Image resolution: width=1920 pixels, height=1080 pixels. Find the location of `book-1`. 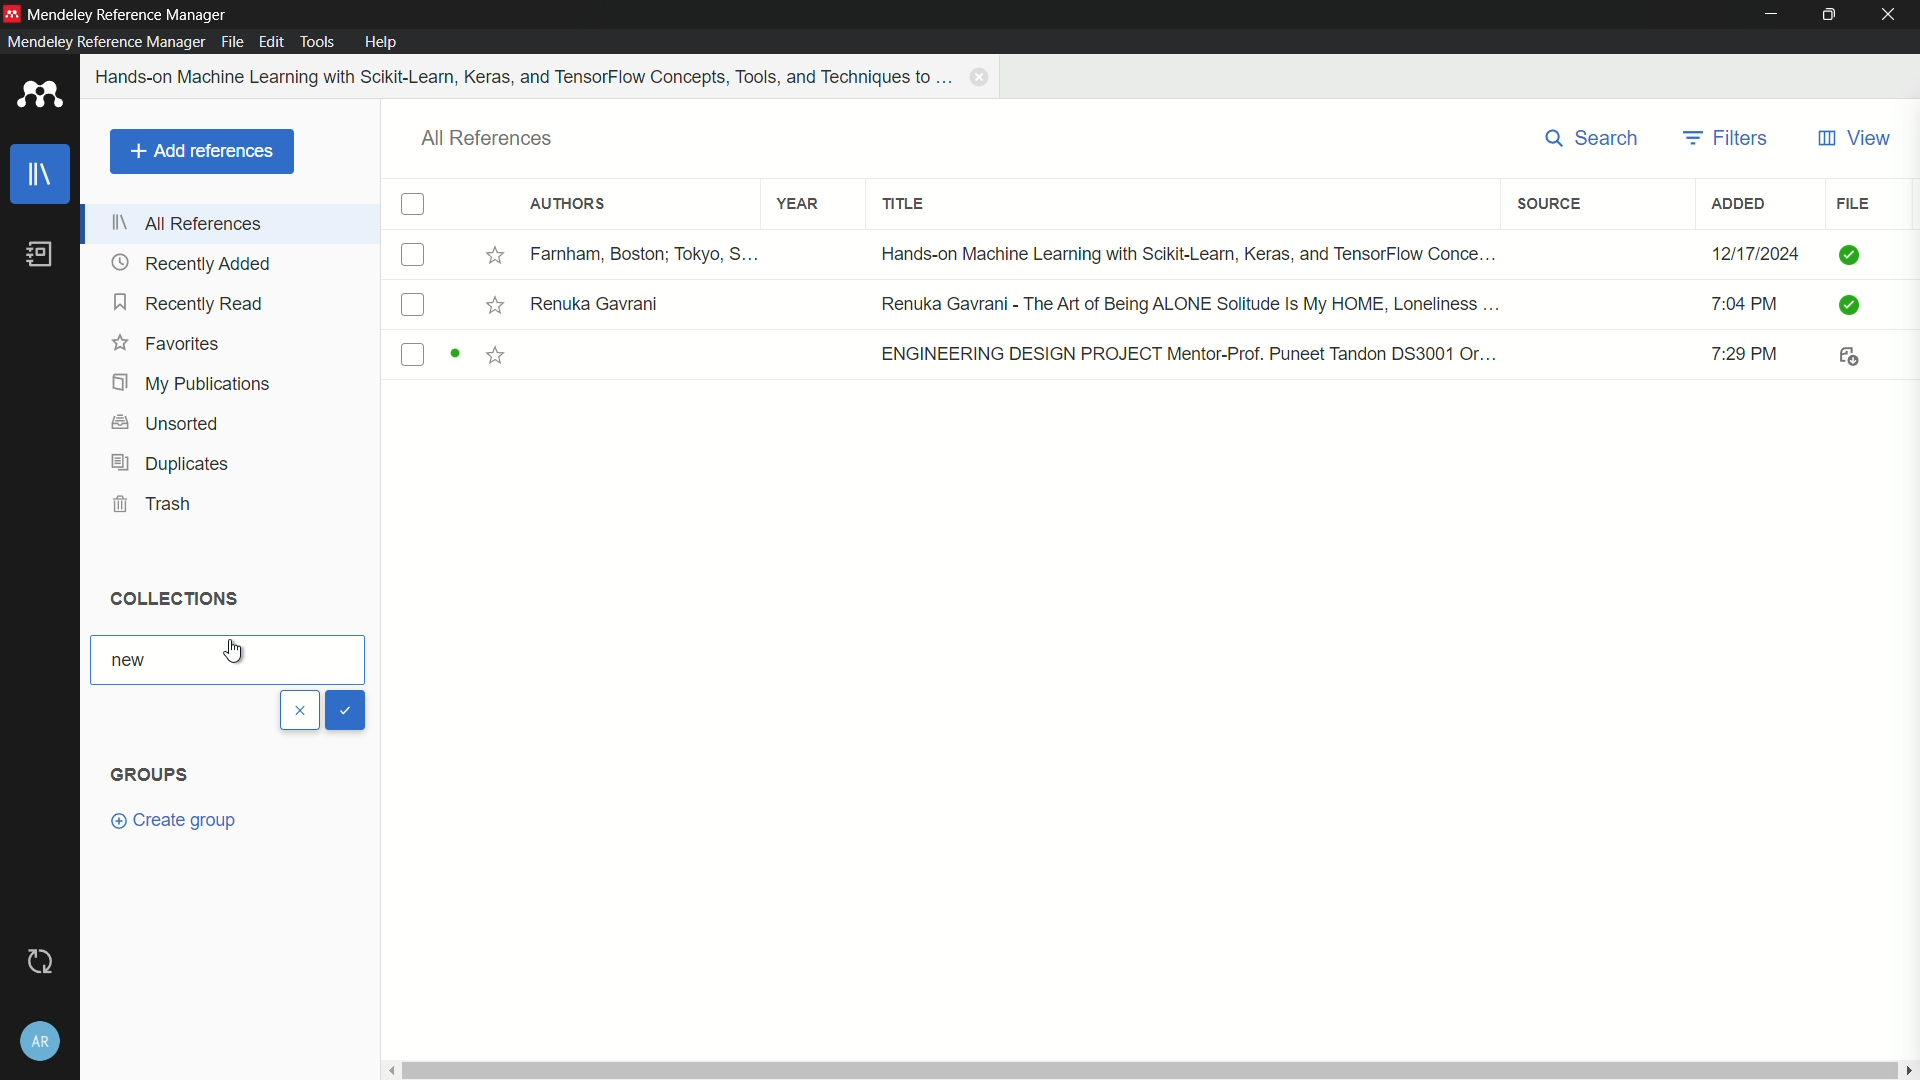

book-1 is located at coordinates (1141, 255).